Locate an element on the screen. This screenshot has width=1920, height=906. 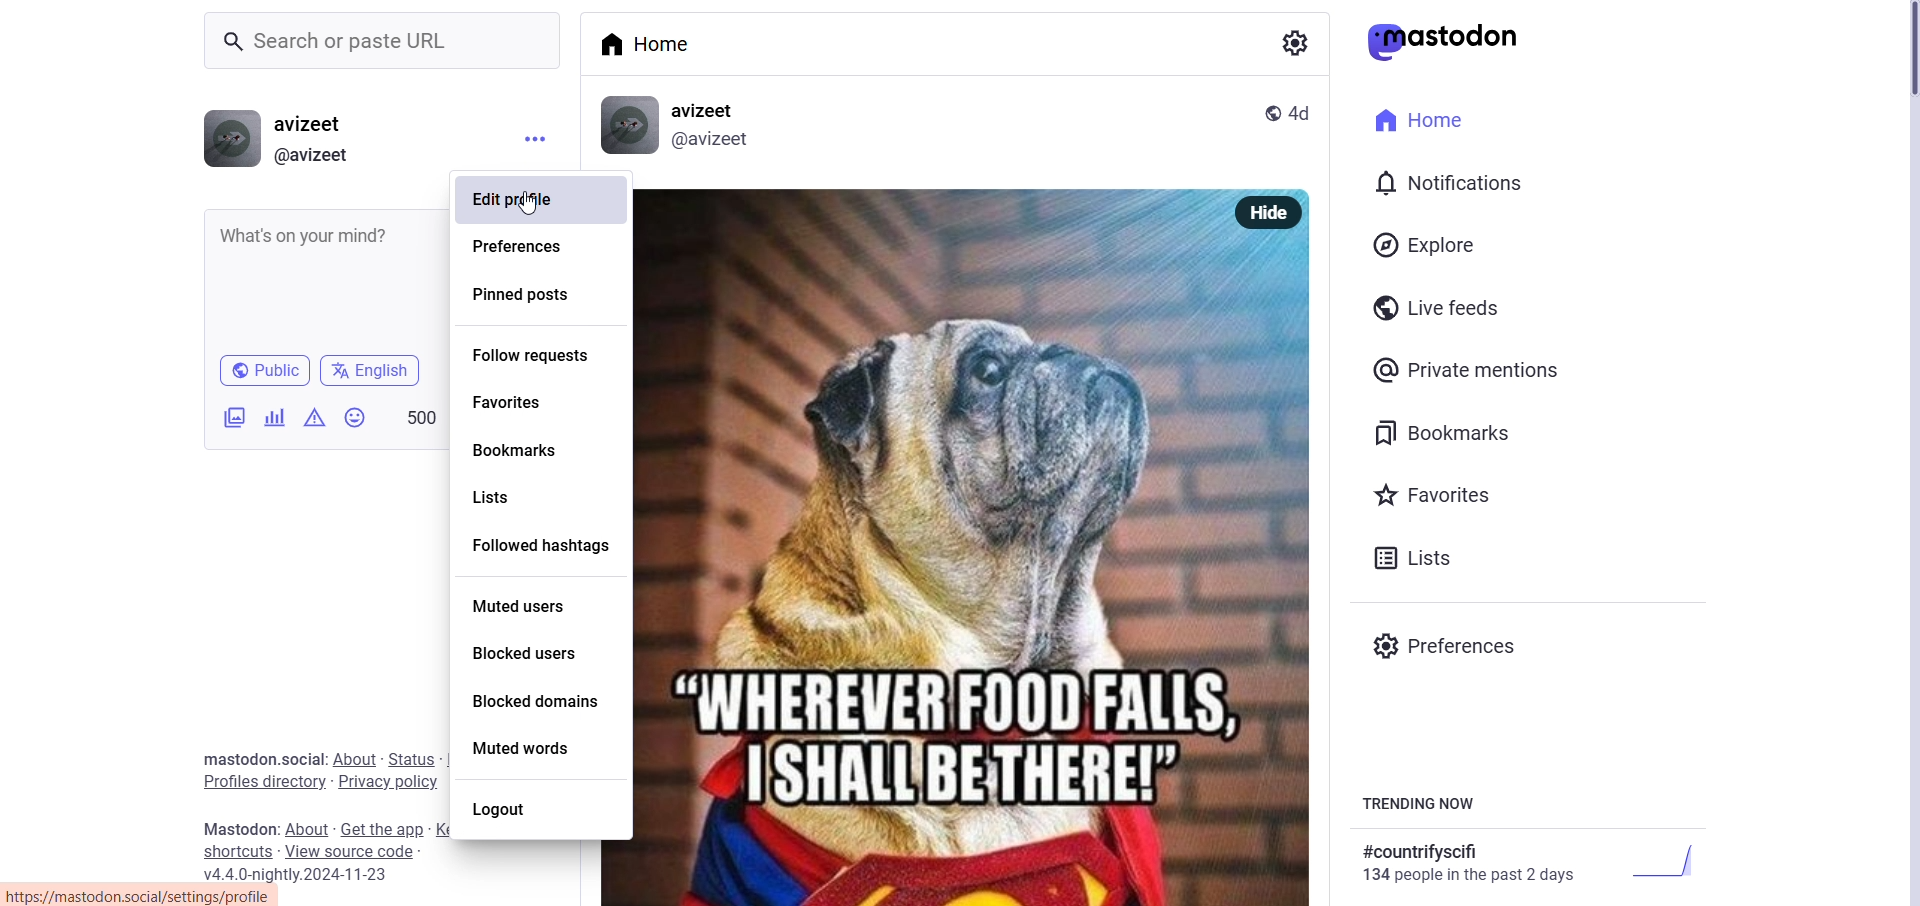
last modified is located at coordinates (1302, 113).